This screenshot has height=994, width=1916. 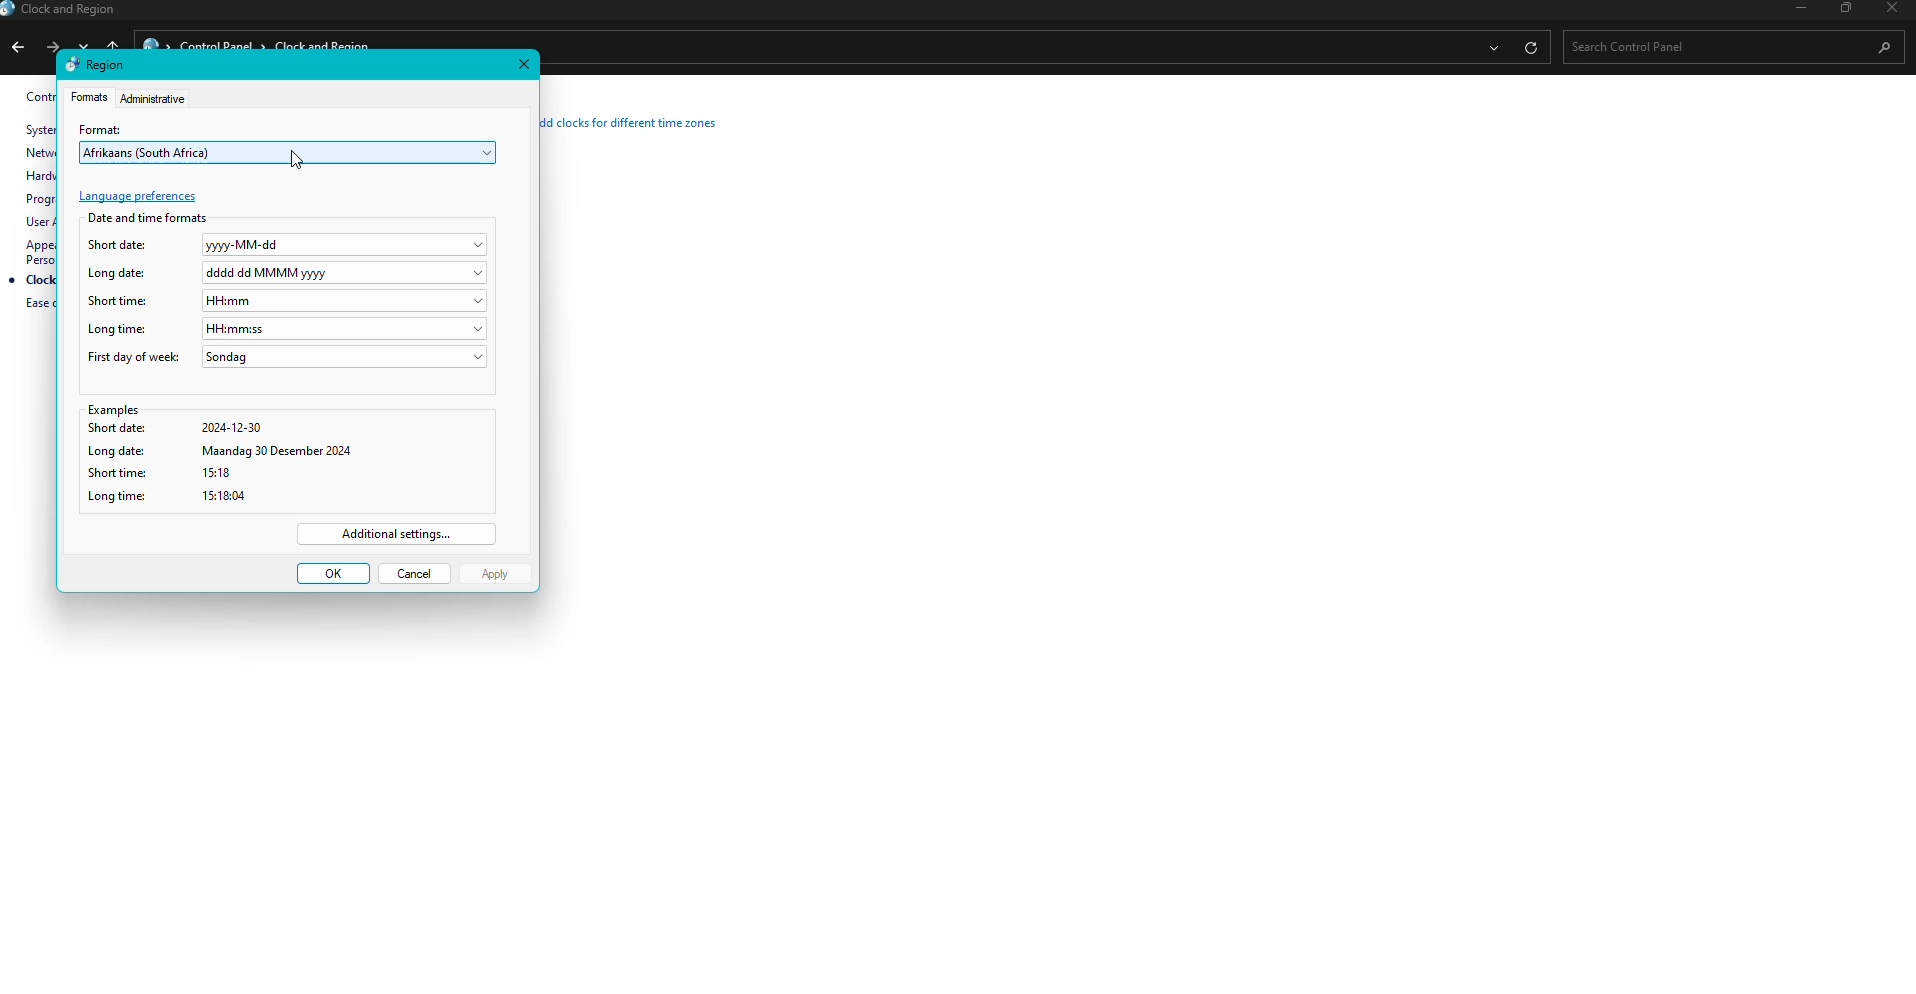 What do you see at coordinates (496, 575) in the screenshot?
I see `Apply` at bounding box center [496, 575].